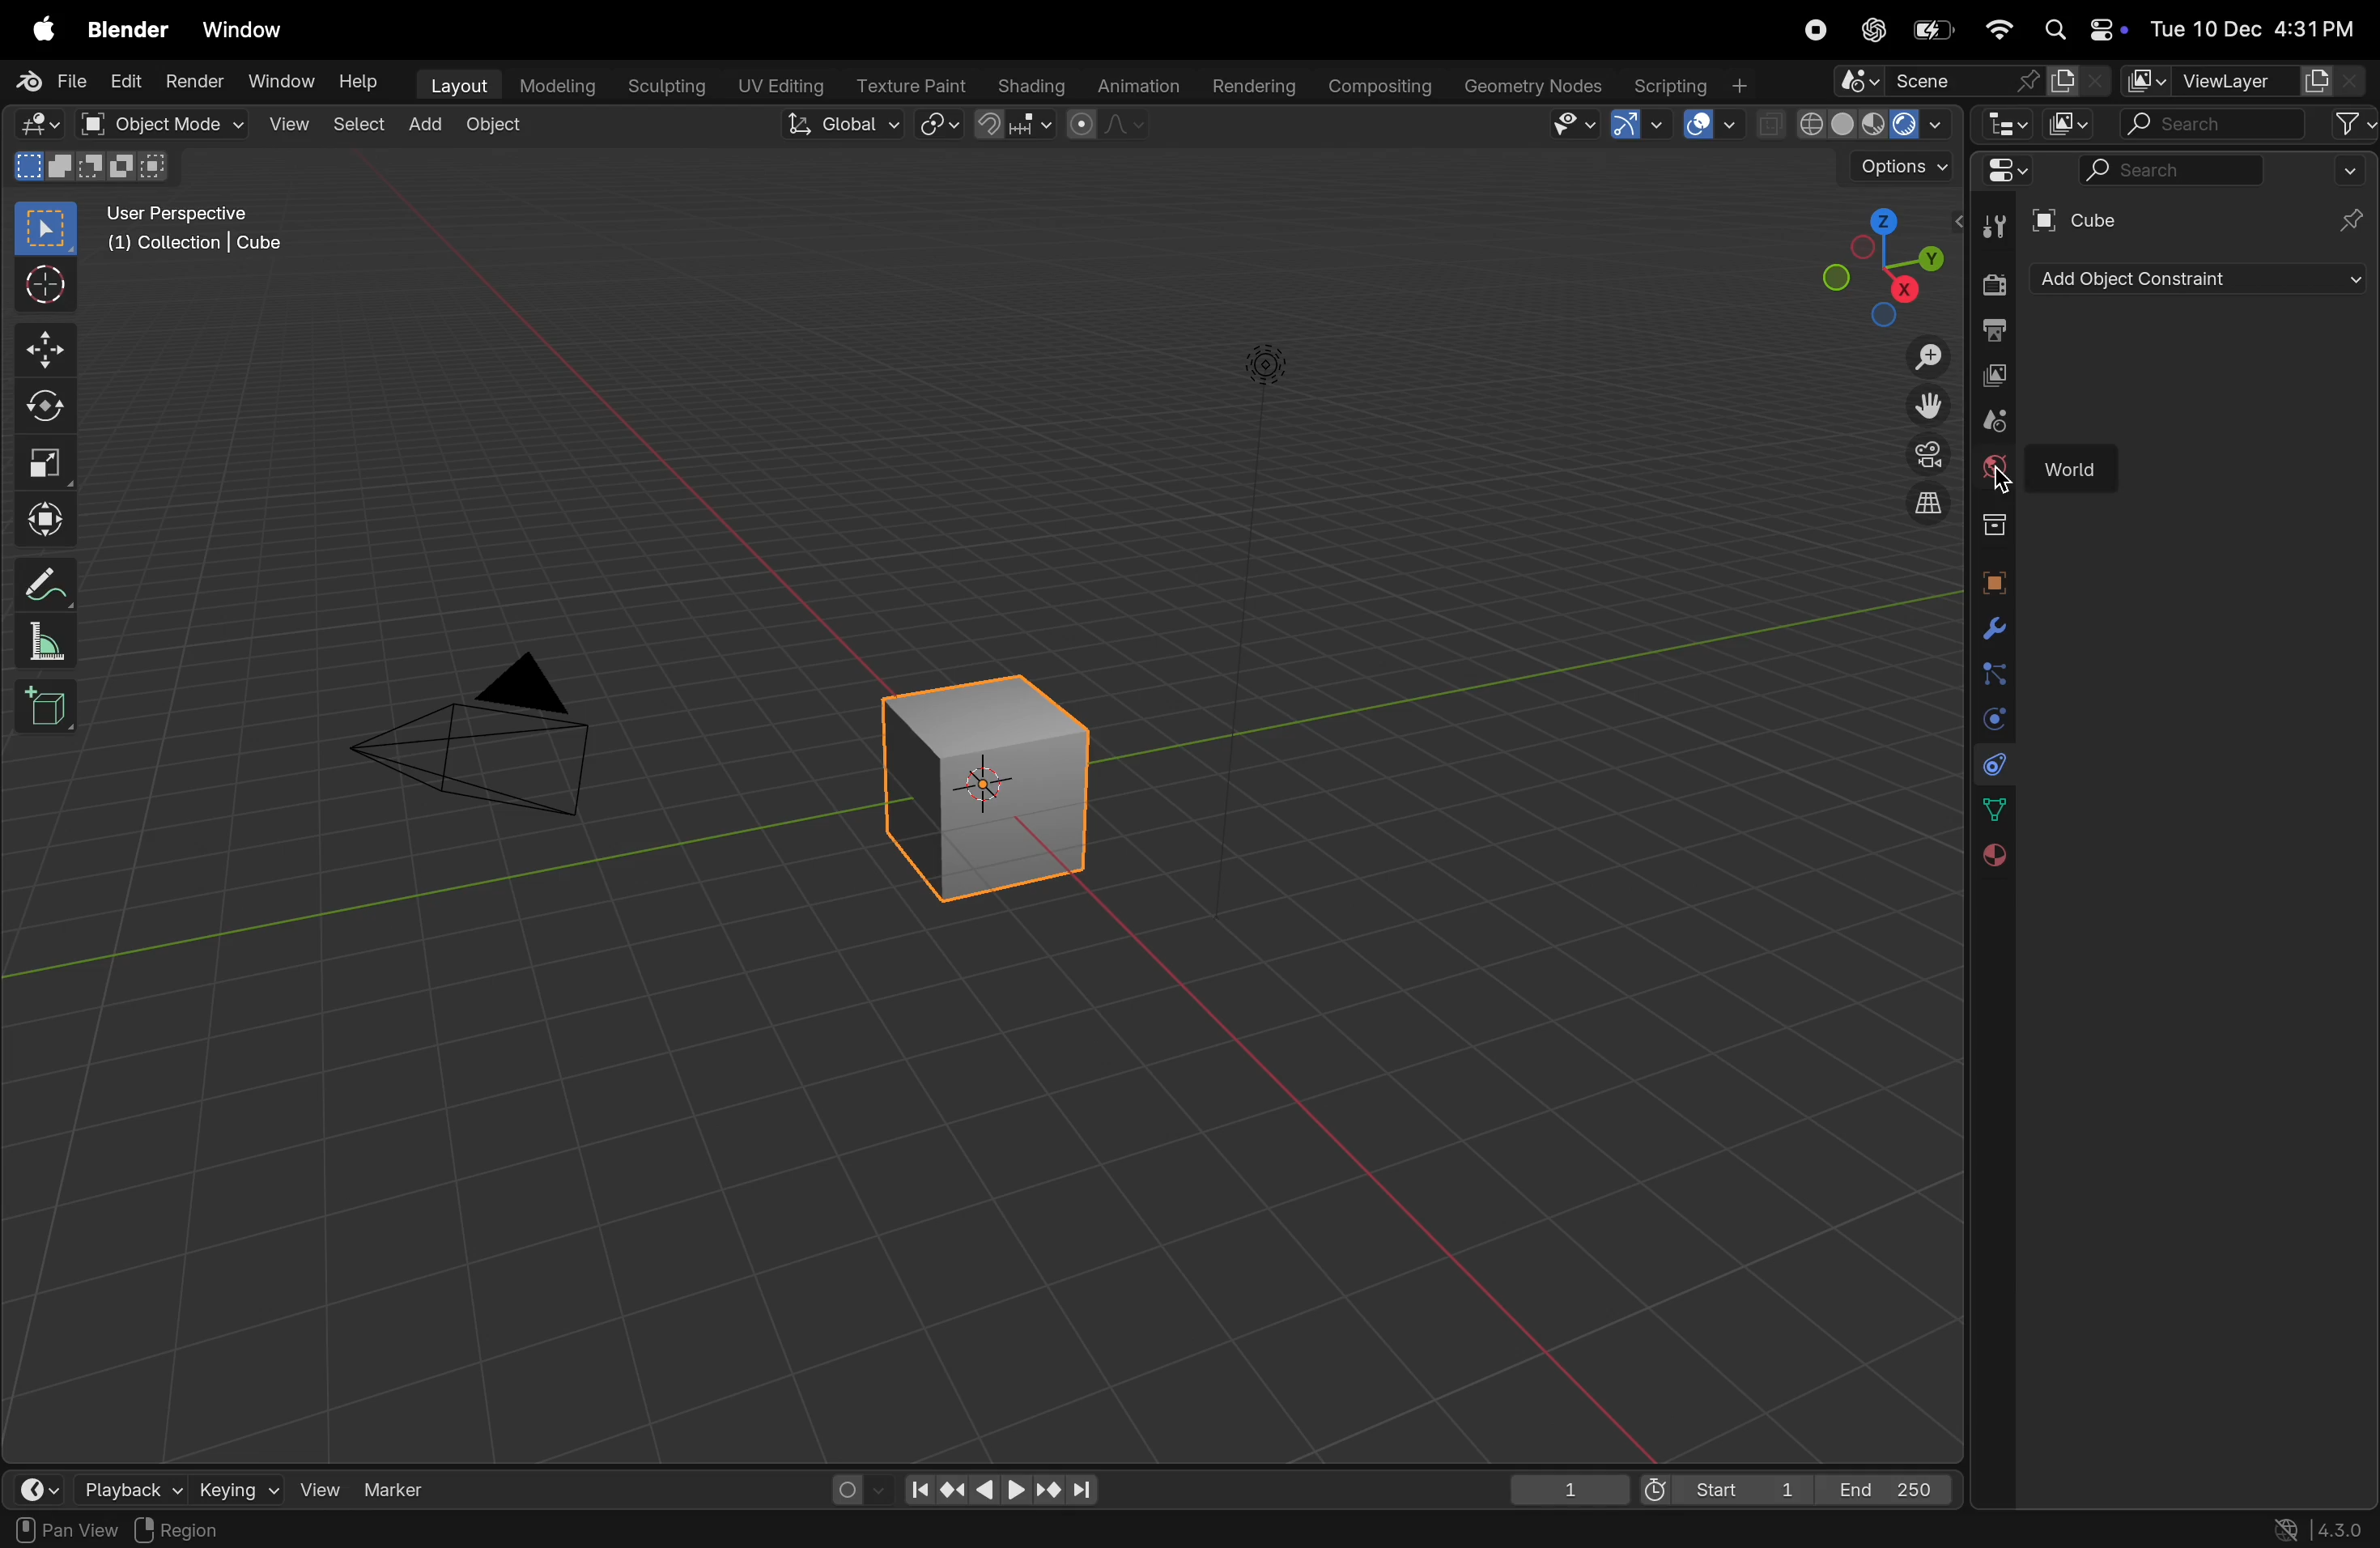  What do you see at coordinates (320, 1486) in the screenshot?
I see `view` at bounding box center [320, 1486].